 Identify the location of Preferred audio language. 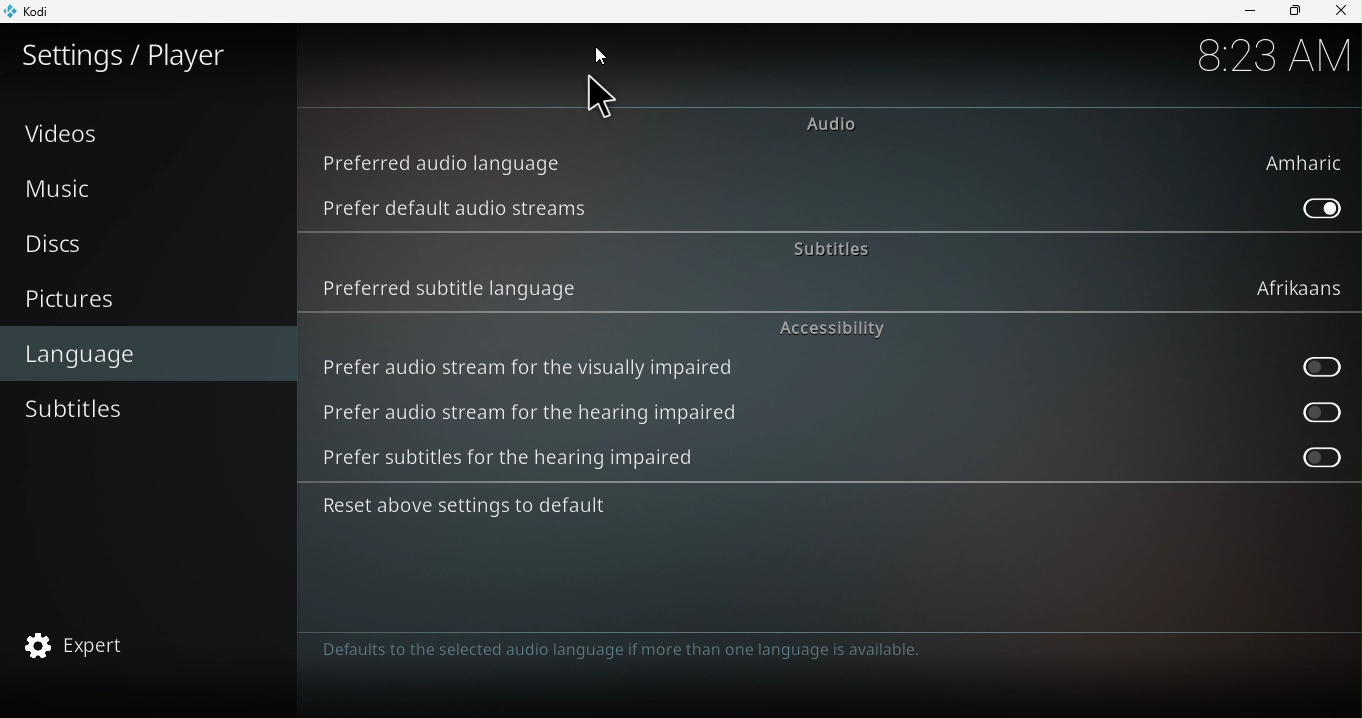
(840, 164).